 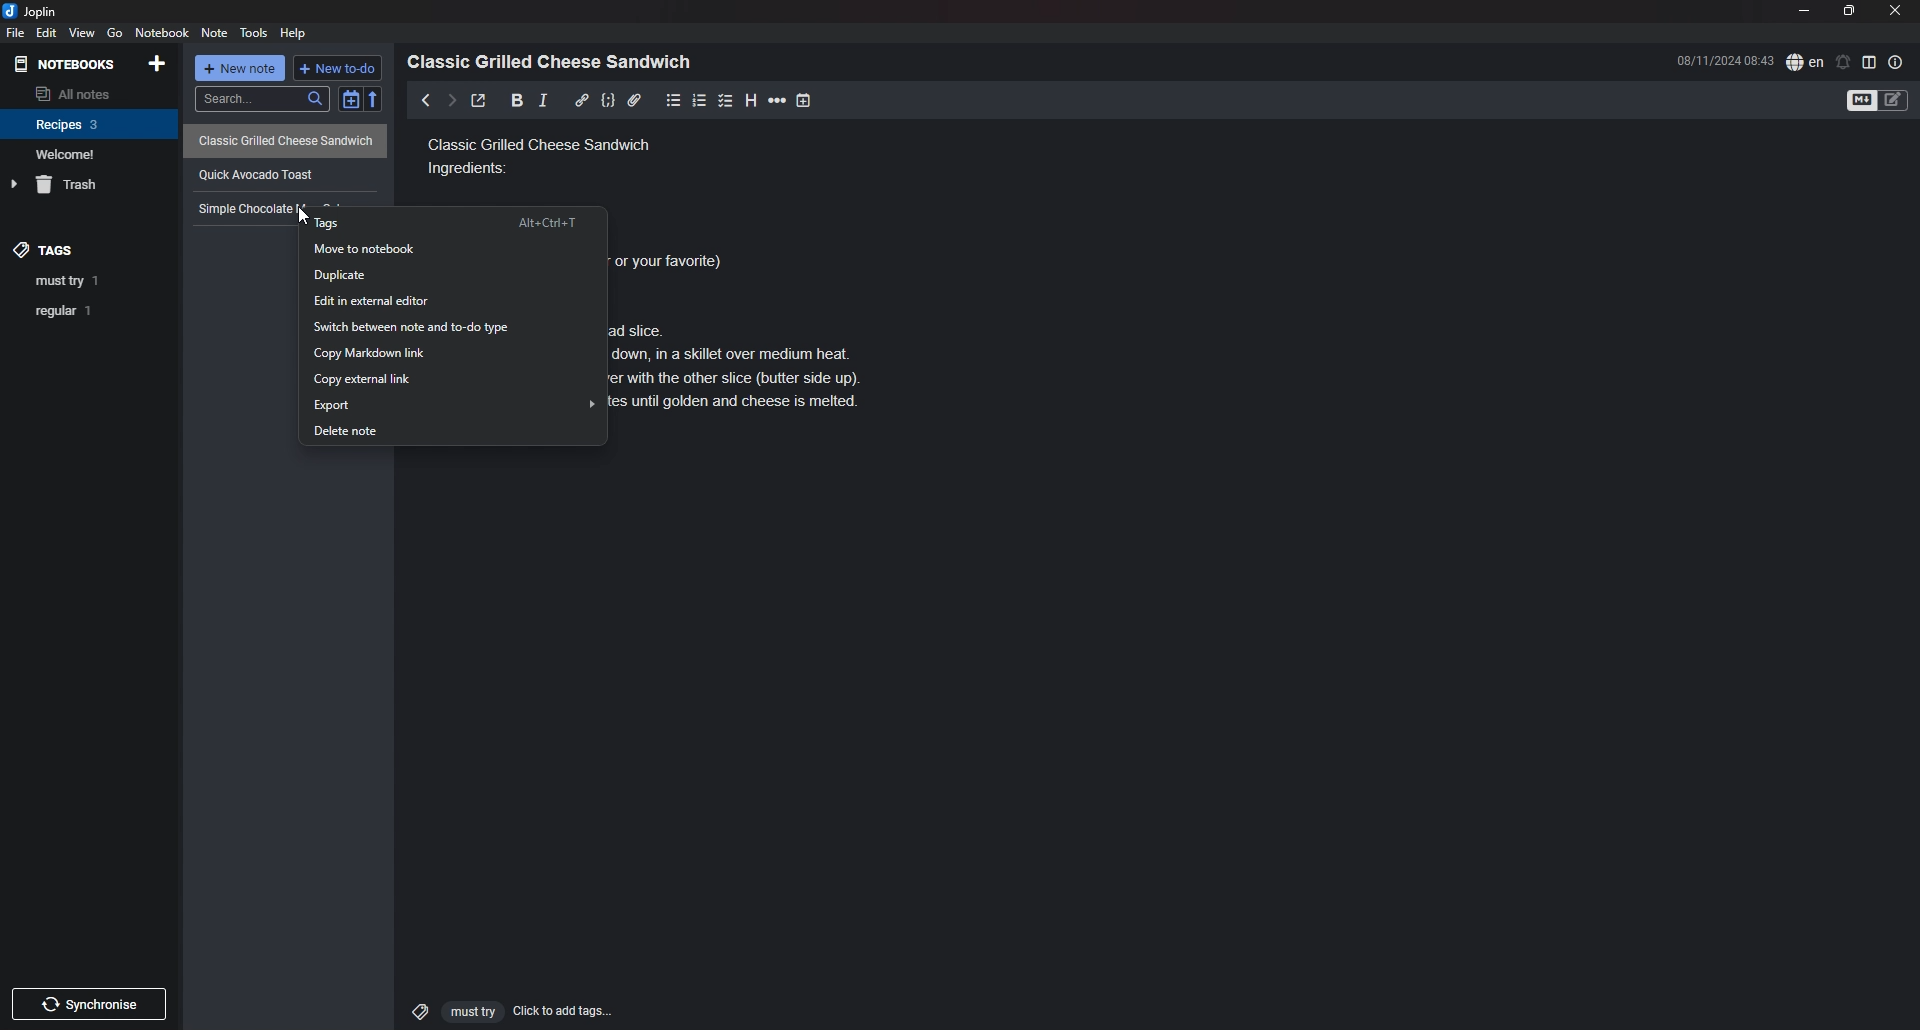 What do you see at coordinates (92, 311) in the screenshot?
I see `tag` at bounding box center [92, 311].